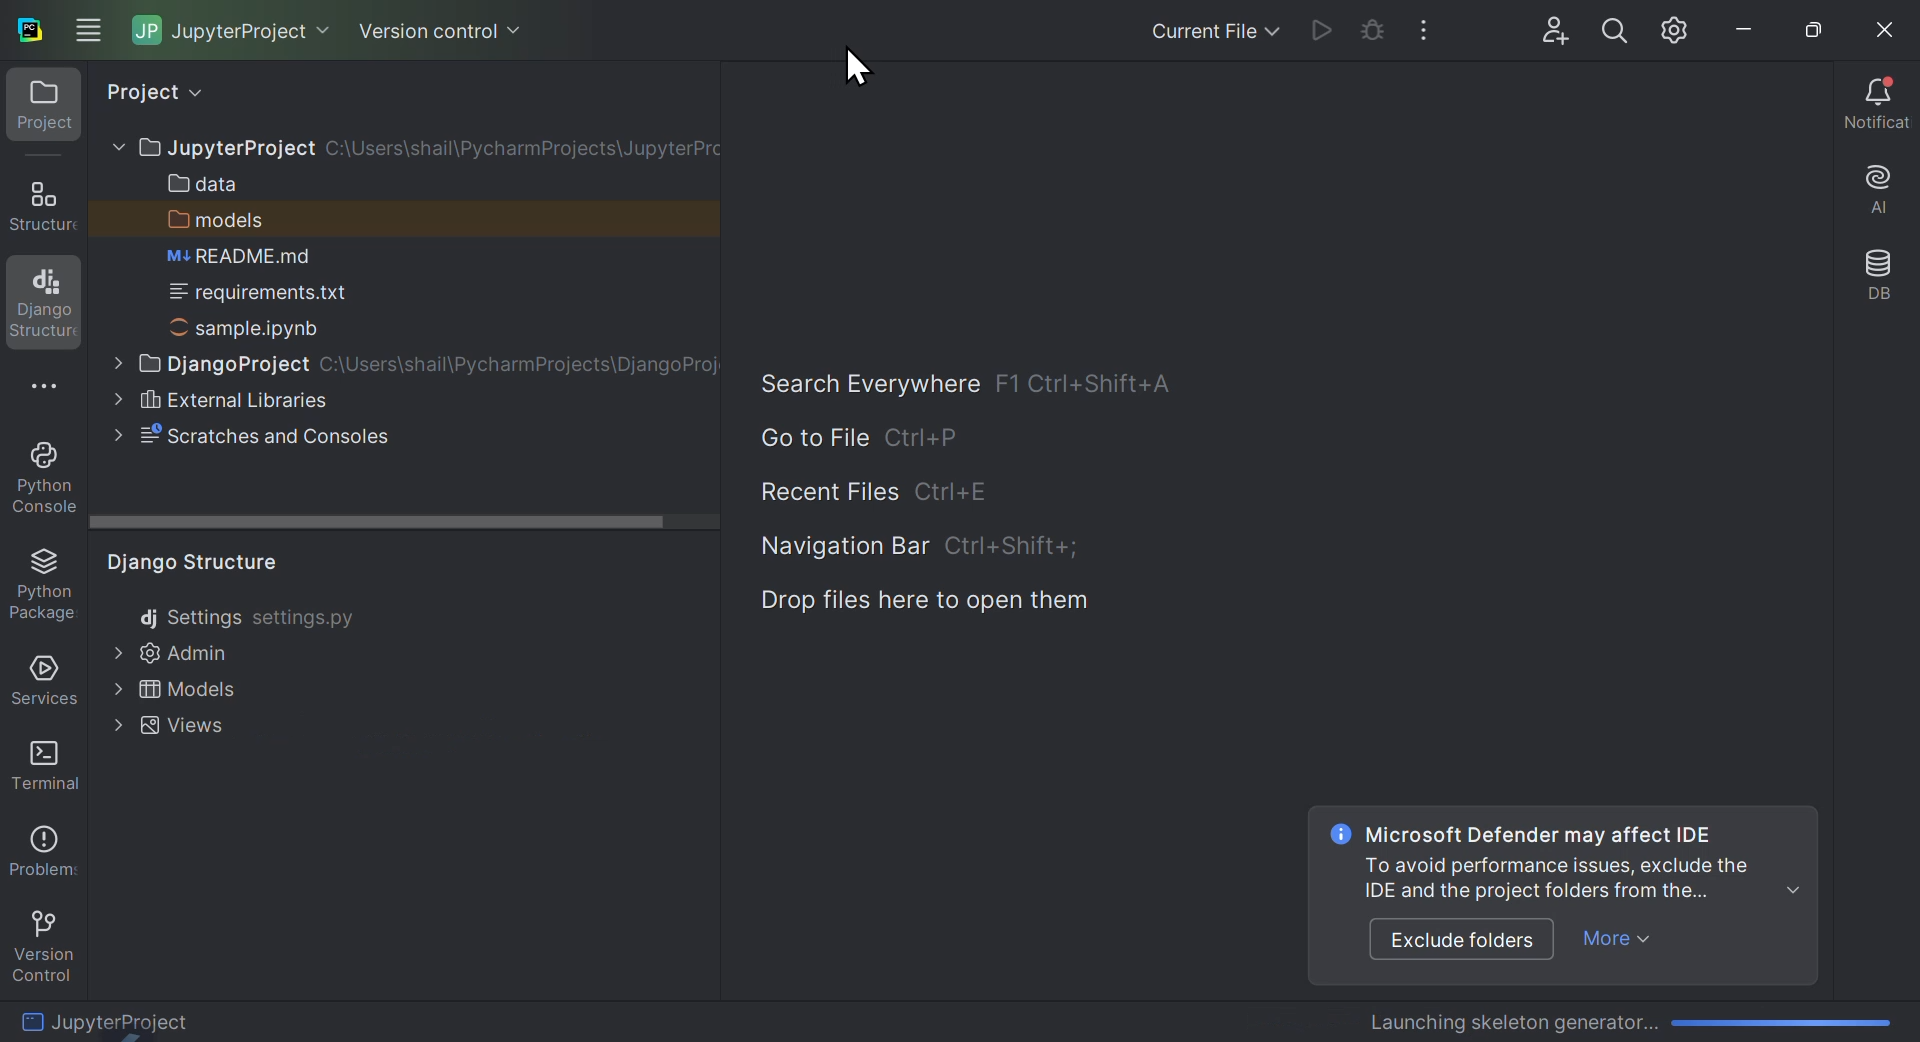 This screenshot has height=1042, width=1920. Describe the element at coordinates (249, 616) in the screenshot. I see `Settings` at that location.